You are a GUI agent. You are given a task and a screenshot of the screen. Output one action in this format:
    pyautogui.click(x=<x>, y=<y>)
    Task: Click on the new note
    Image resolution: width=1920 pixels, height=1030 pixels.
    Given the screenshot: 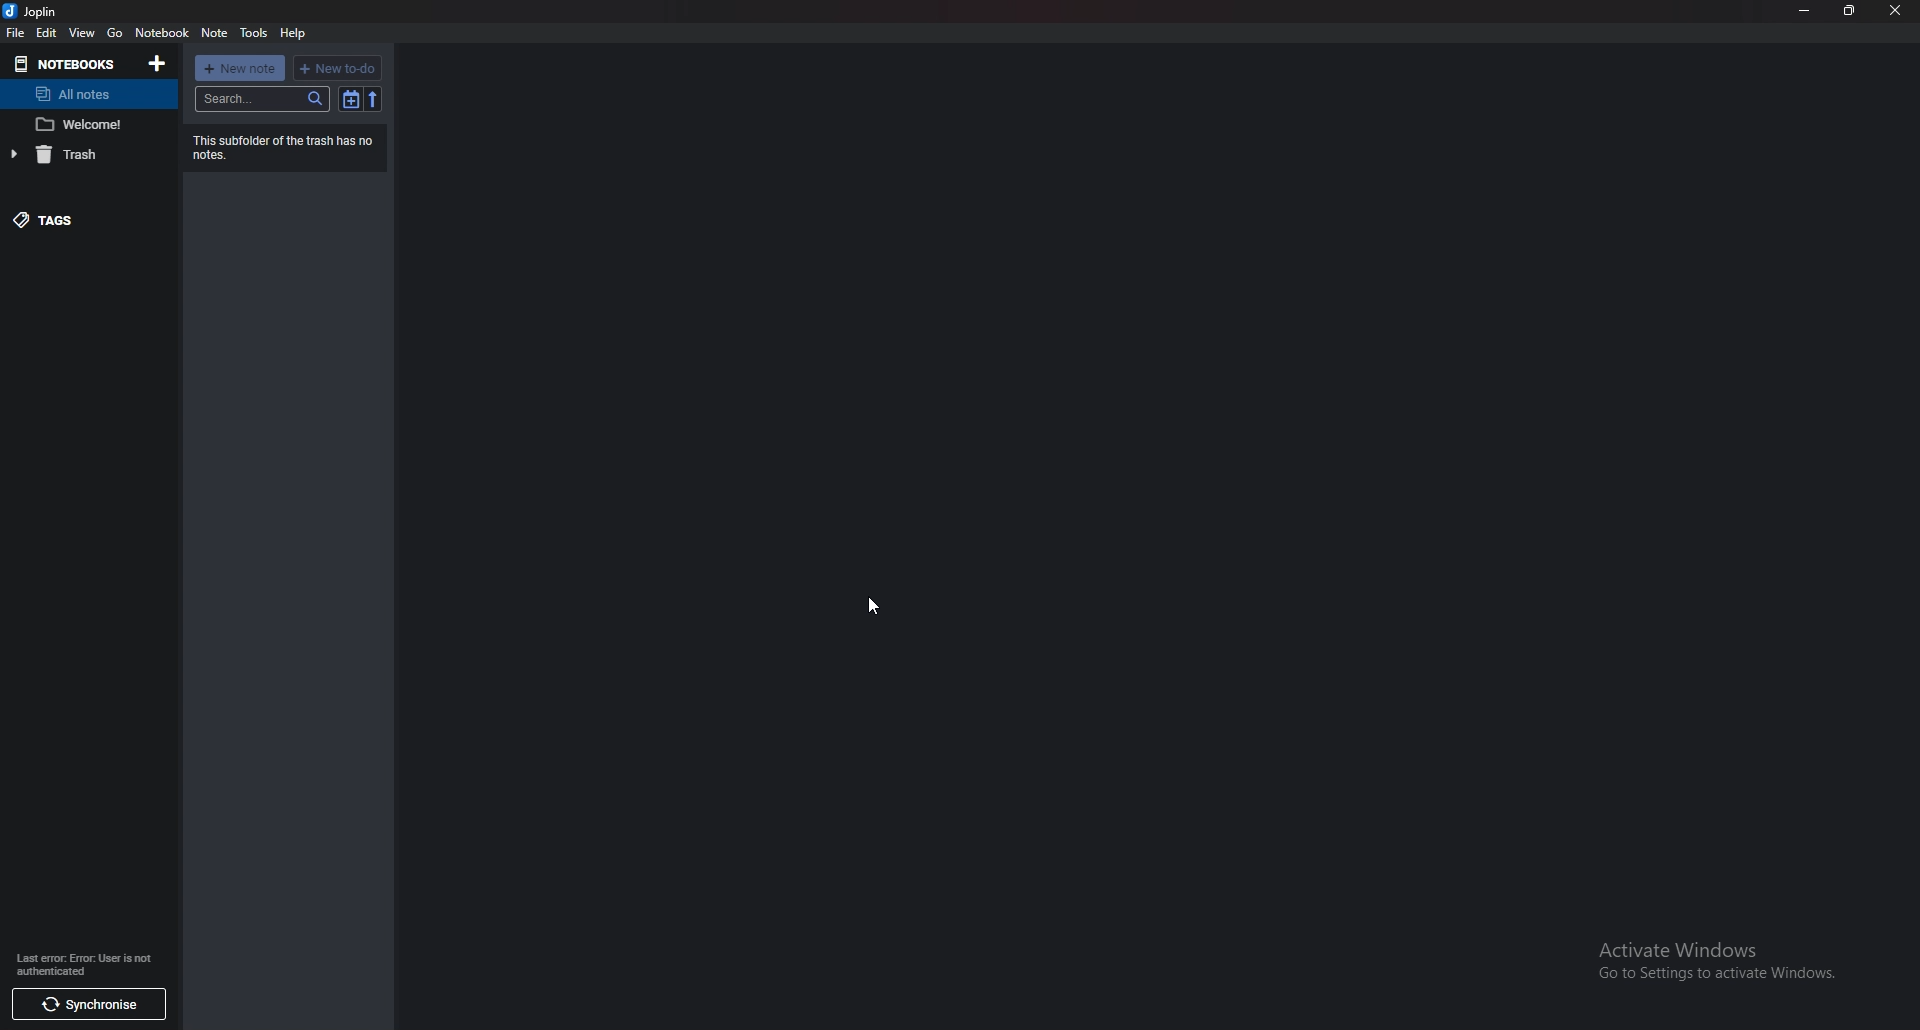 What is the action you would take?
    pyautogui.click(x=241, y=68)
    